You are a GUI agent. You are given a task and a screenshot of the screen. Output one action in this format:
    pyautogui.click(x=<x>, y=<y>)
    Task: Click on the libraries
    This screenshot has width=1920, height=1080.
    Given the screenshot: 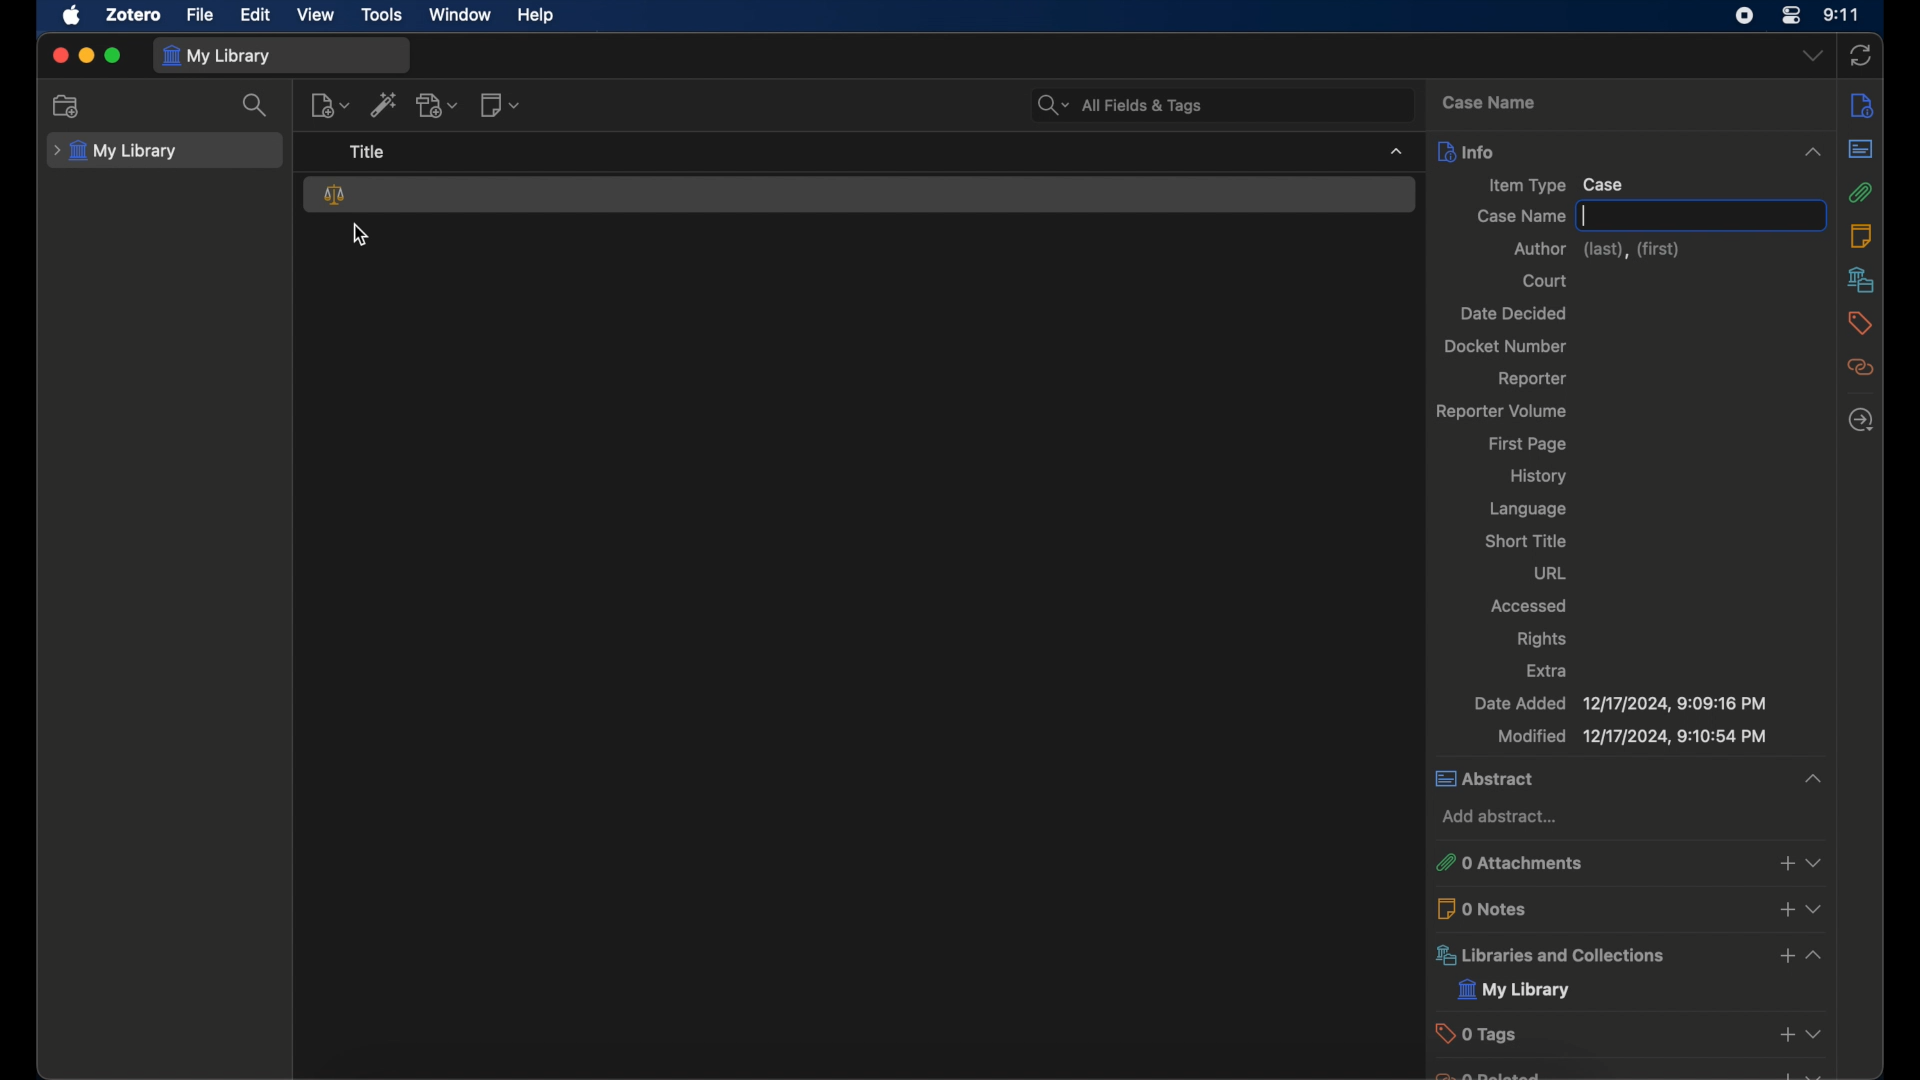 What is the action you would take?
    pyautogui.click(x=1631, y=955)
    